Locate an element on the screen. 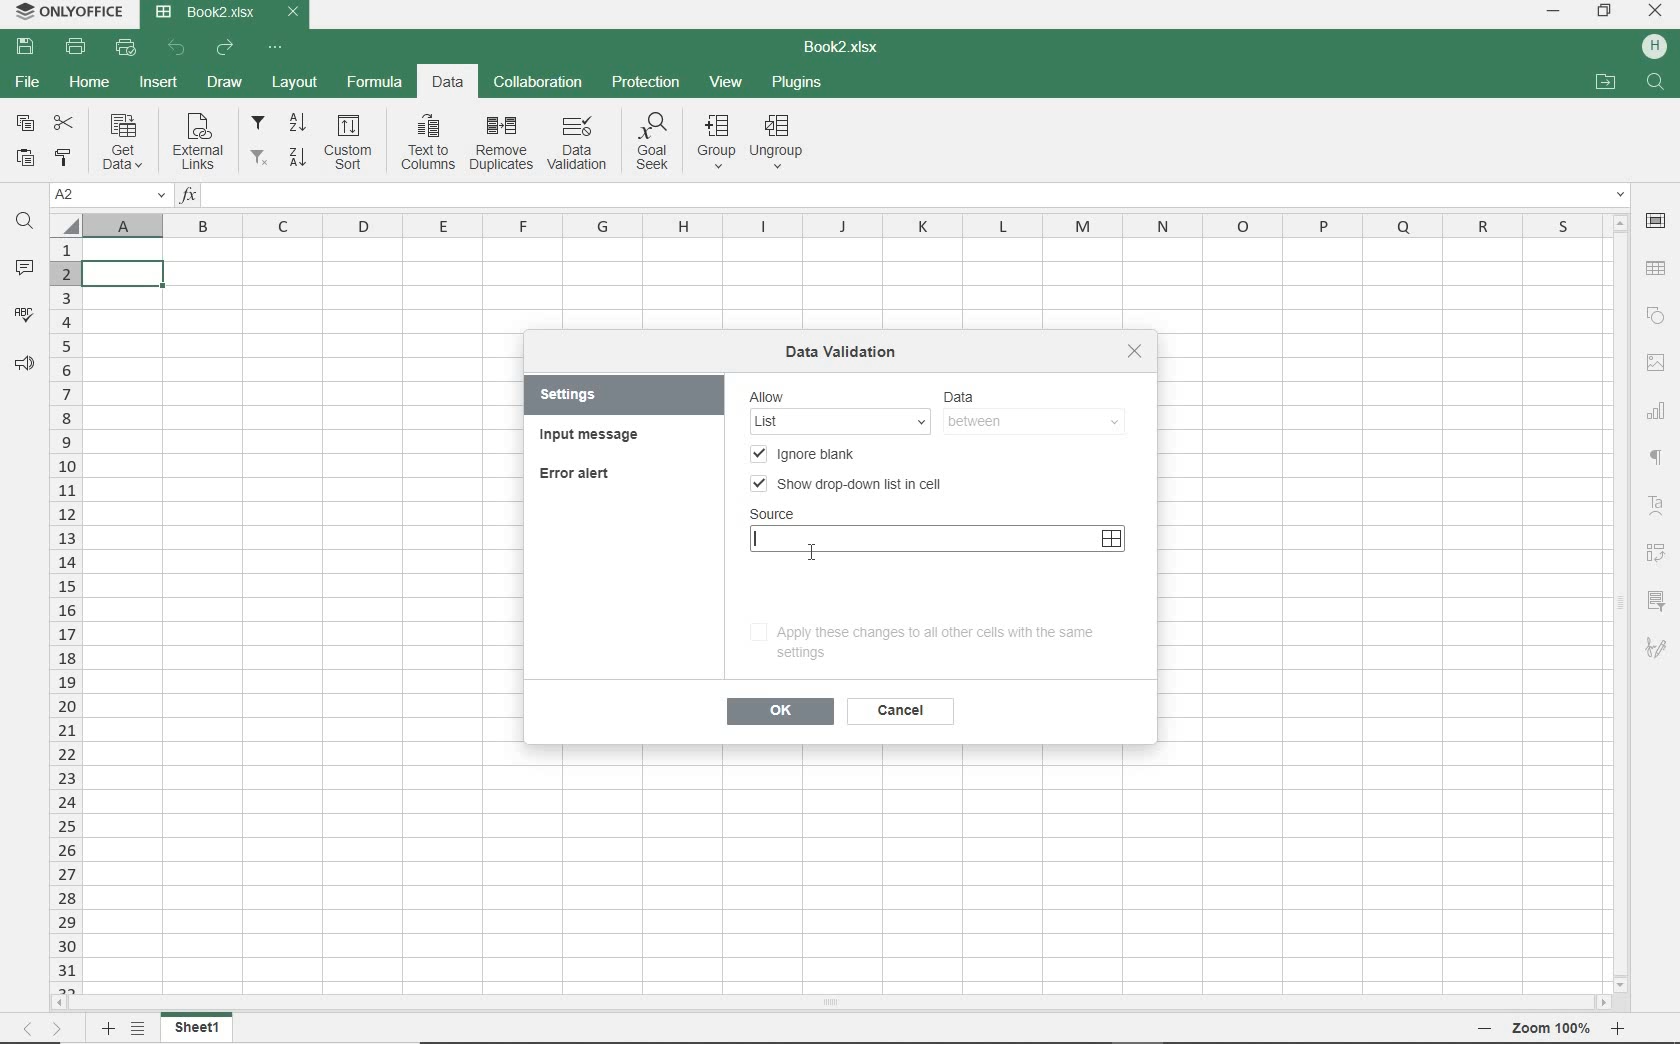 The height and width of the screenshot is (1044, 1680). MINIMIZE is located at coordinates (1552, 10).